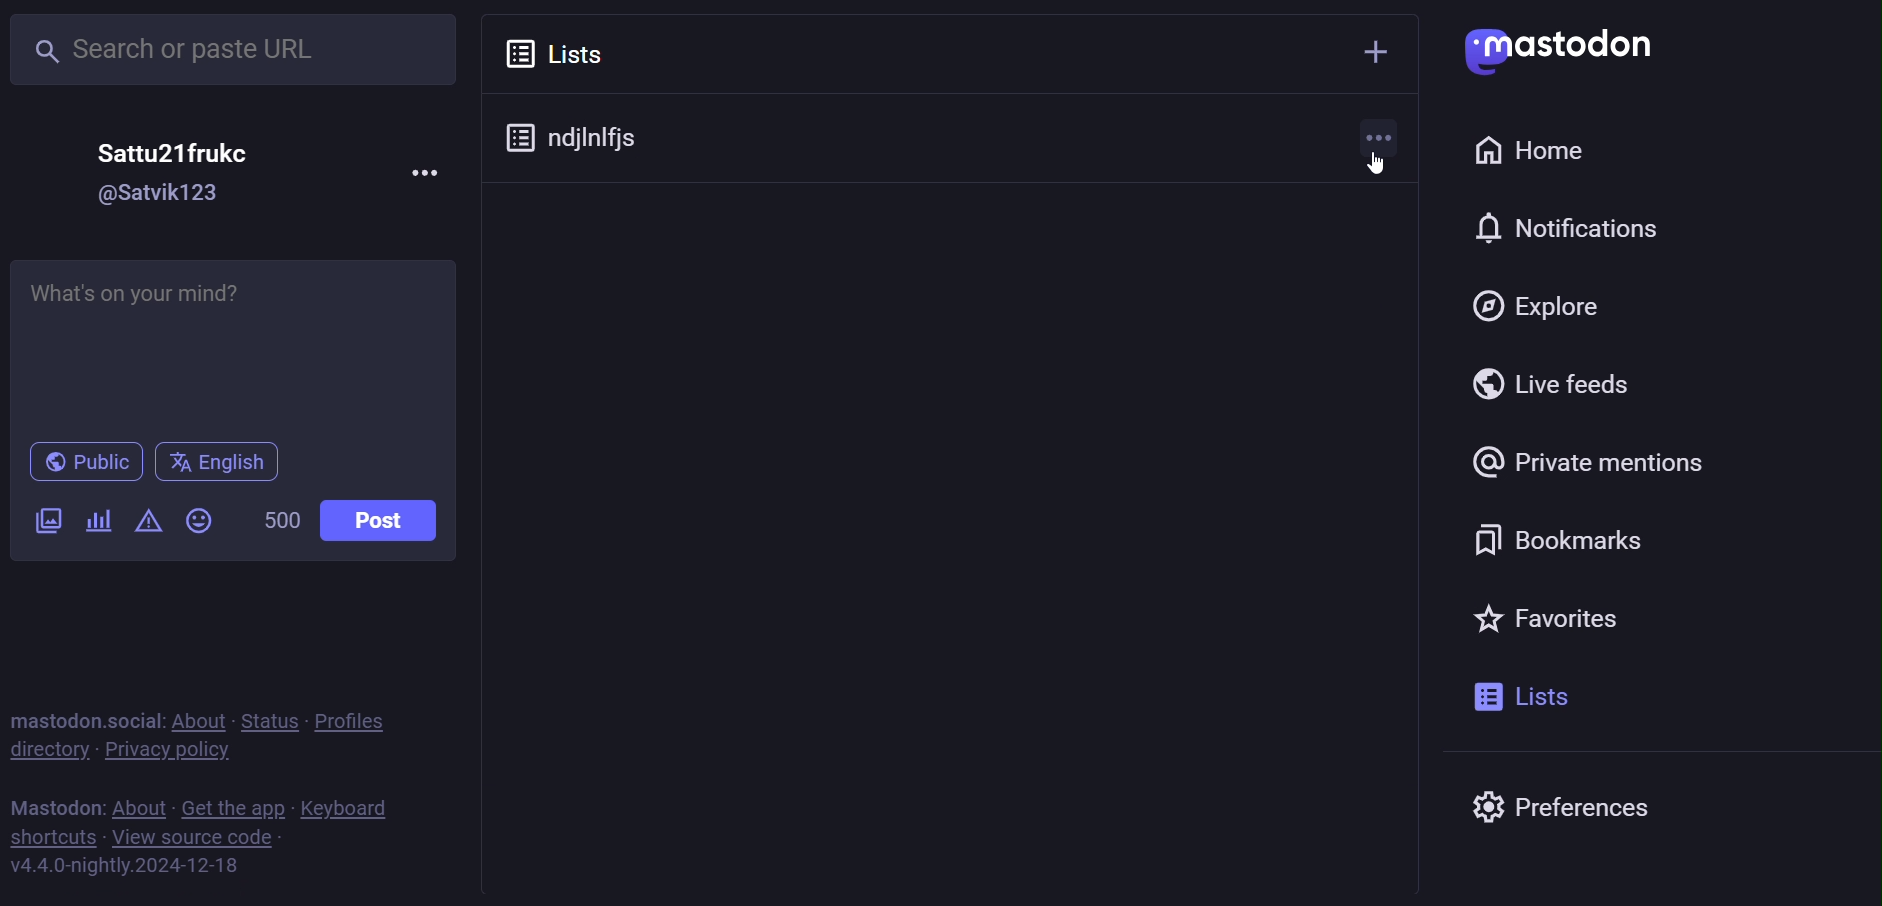 This screenshot has height=906, width=1882. What do you see at coordinates (1549, 384) in the screenshot?
I see `live feed` at bounding box center [1549, 384].